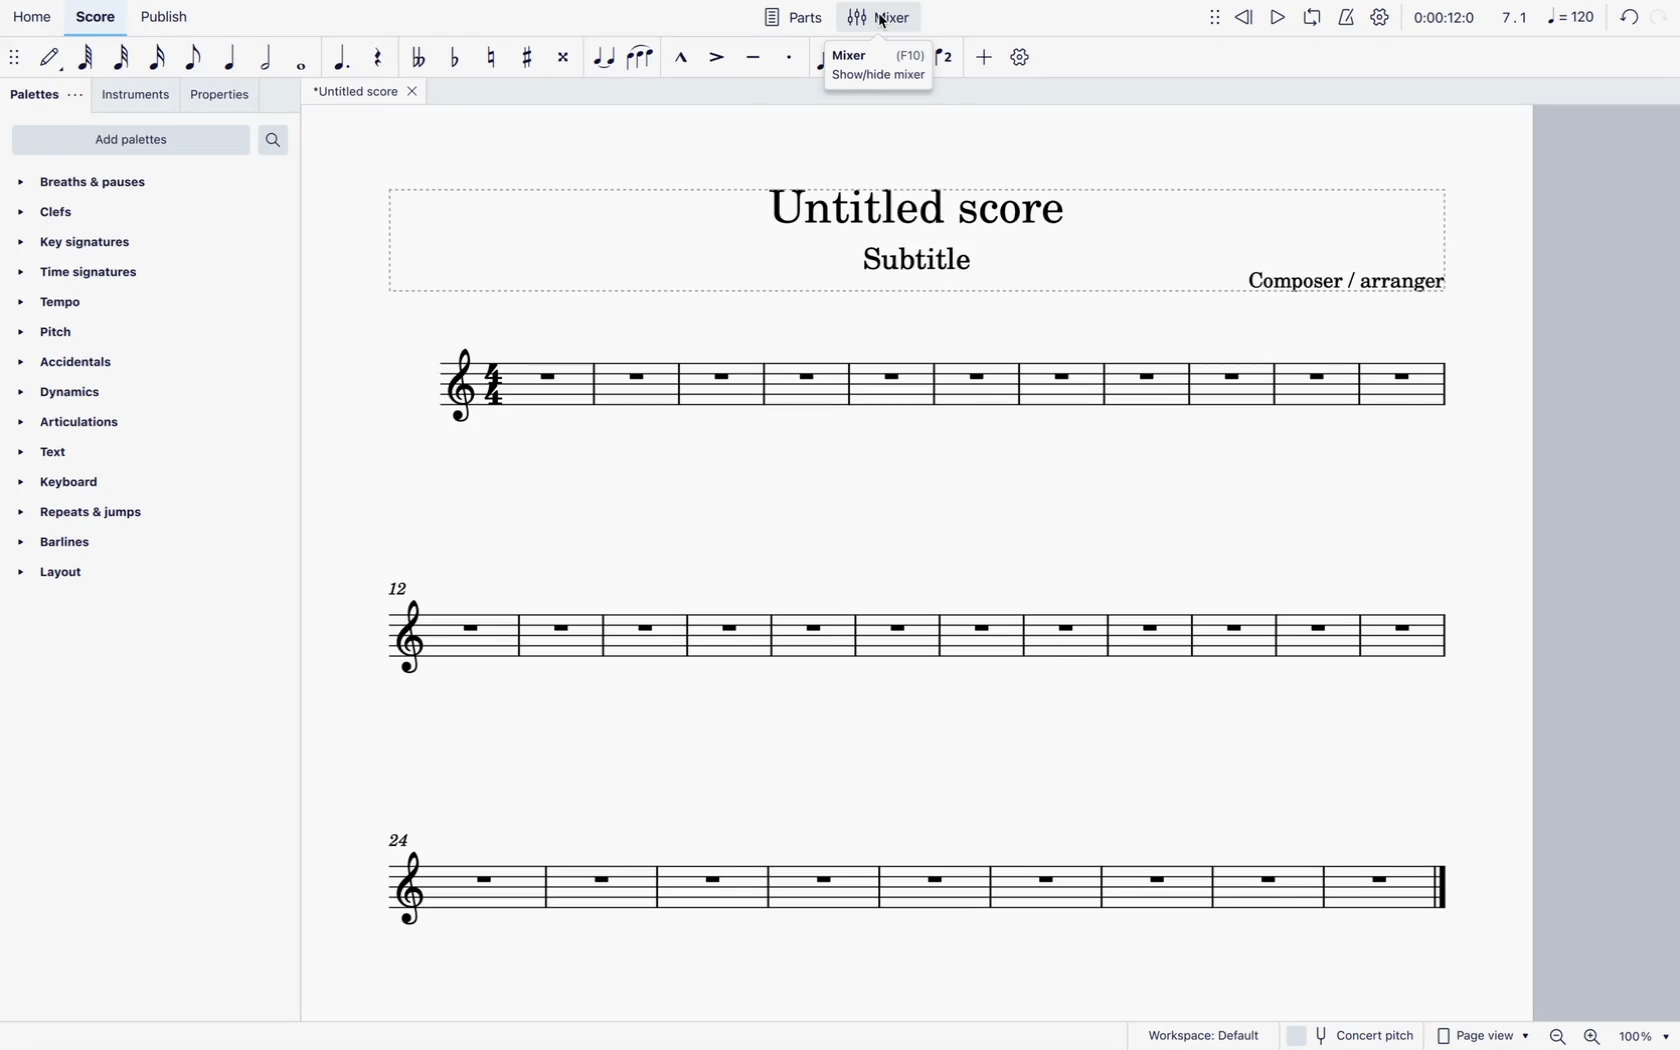 The image size is (1680, 1050). Describe the element at coordinates (1351, 1036) in the screenshot. I see `concert pitch` at that location.